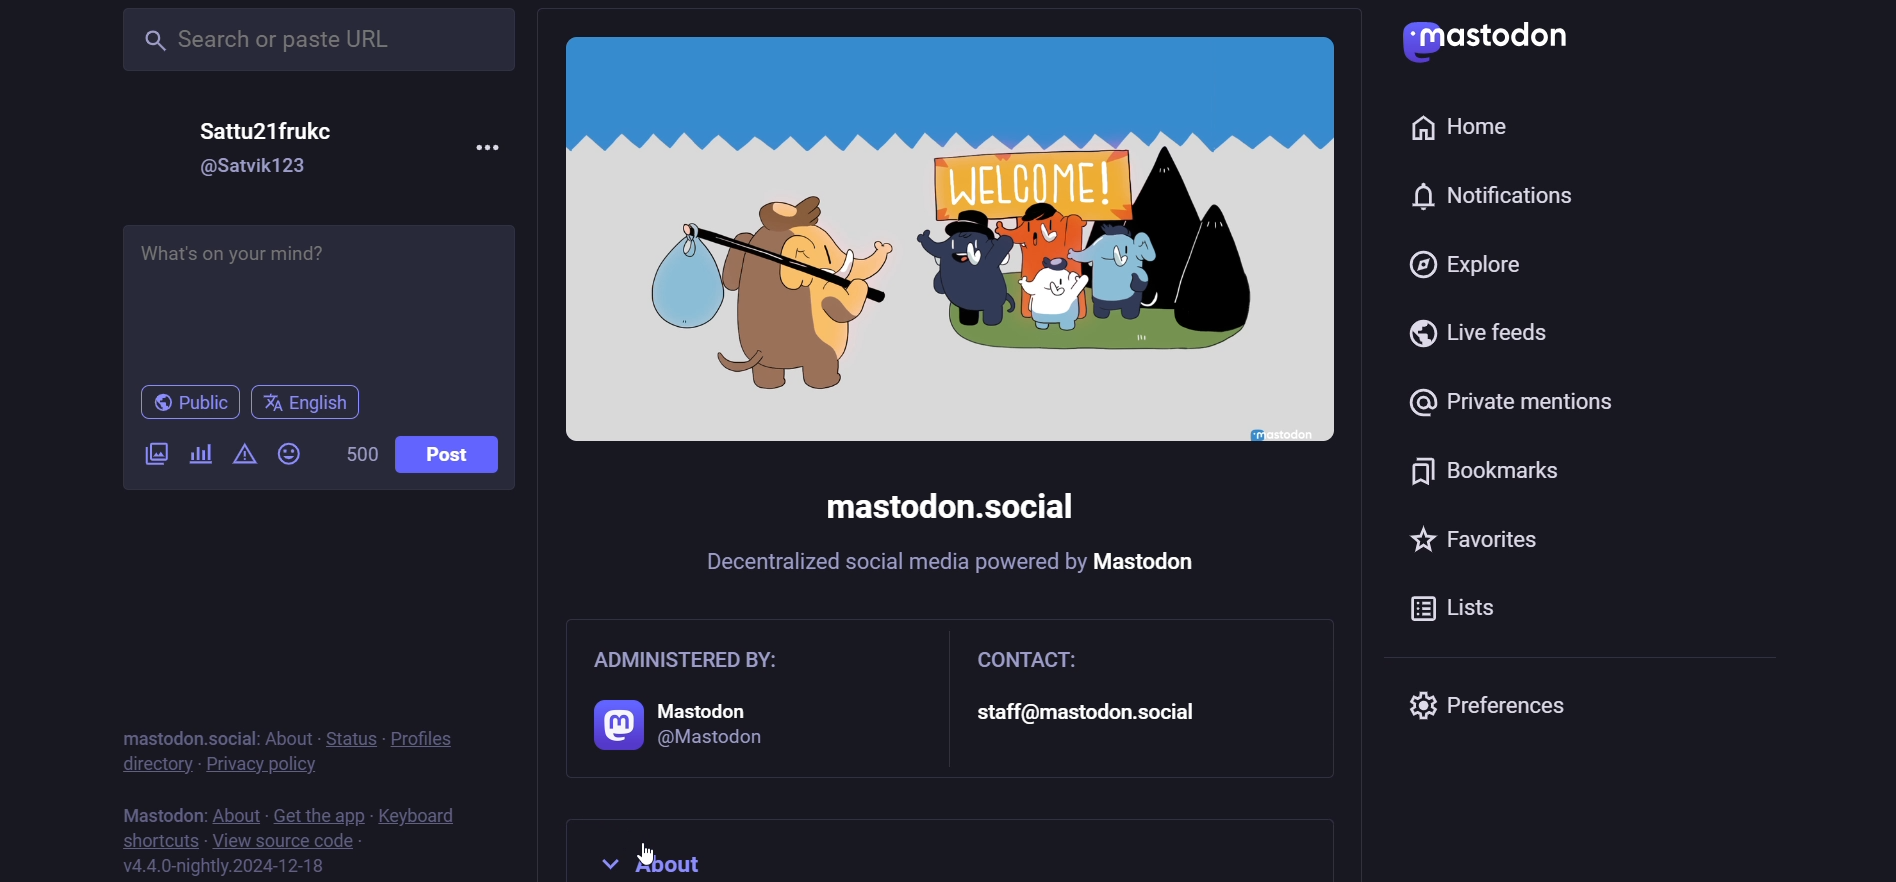  What do you see at coordinates (1526, 396) in the screenshot?
I see `private mention` at bounding box center [1526, 396].